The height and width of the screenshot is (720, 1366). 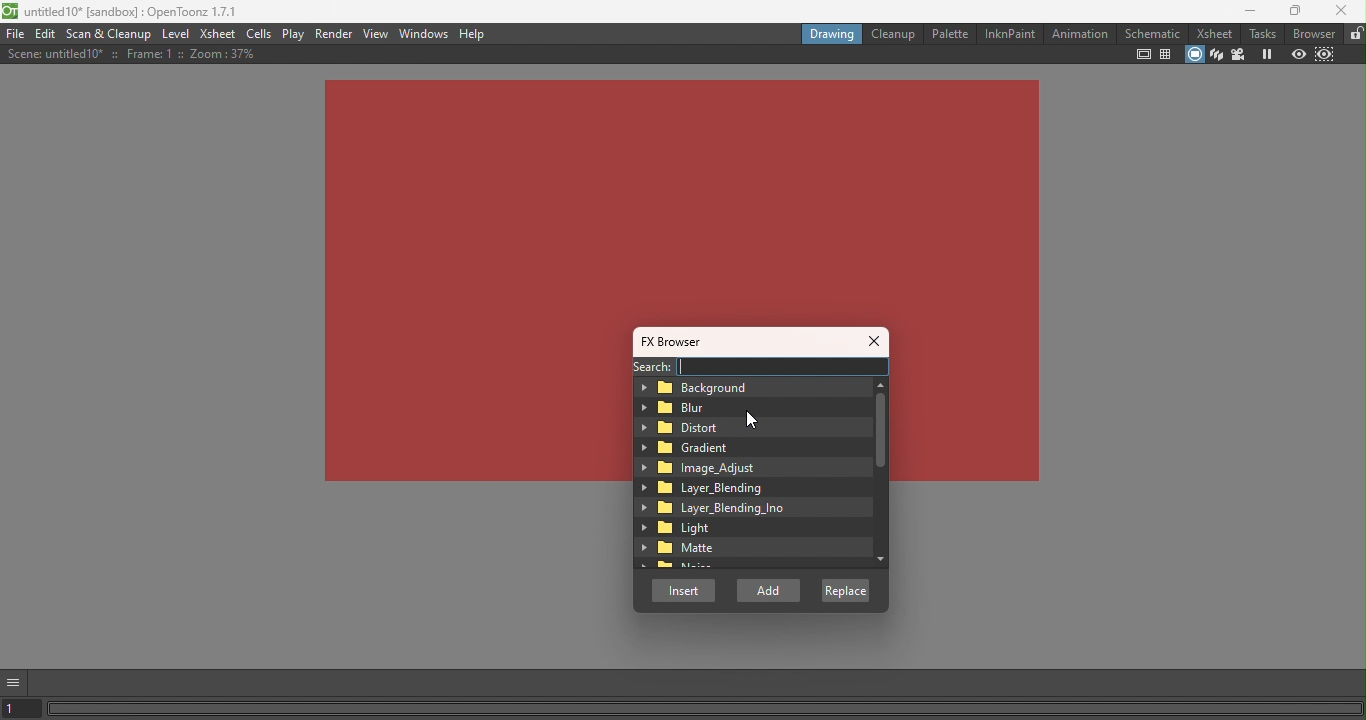 I want to click on Horizontal scroll bar, so click(x=706, y=708).